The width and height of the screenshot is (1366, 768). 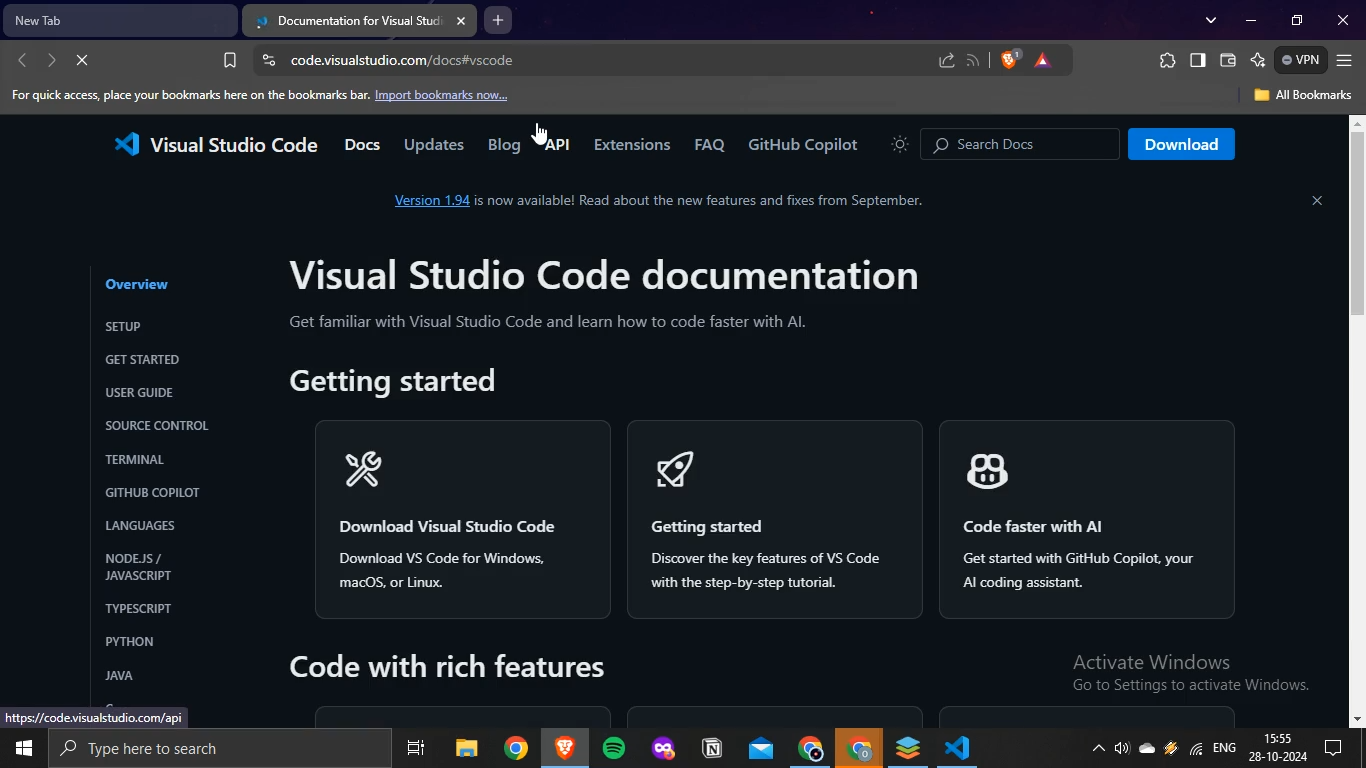 I want to click on https://code.visualstudio.com/api, so click(x=95, y=718).